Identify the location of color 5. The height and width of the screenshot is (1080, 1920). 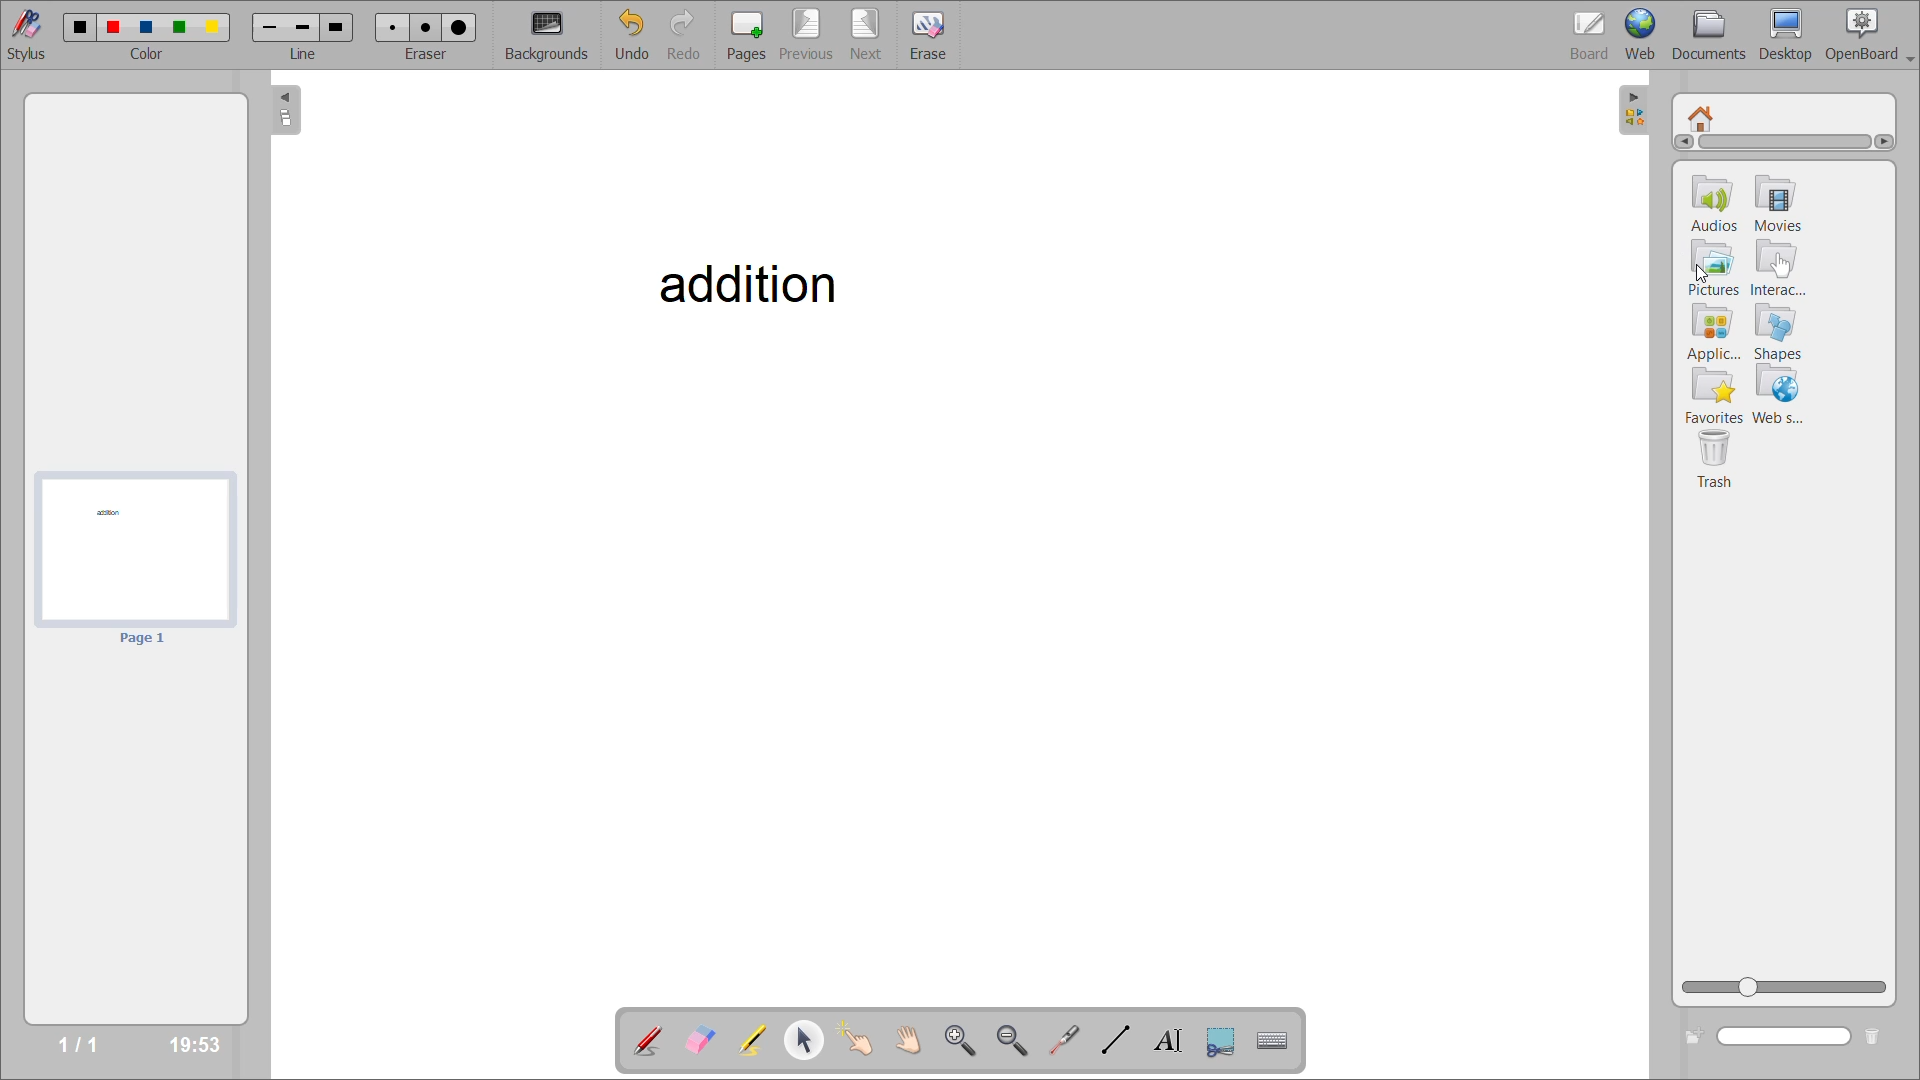
(213, 29).